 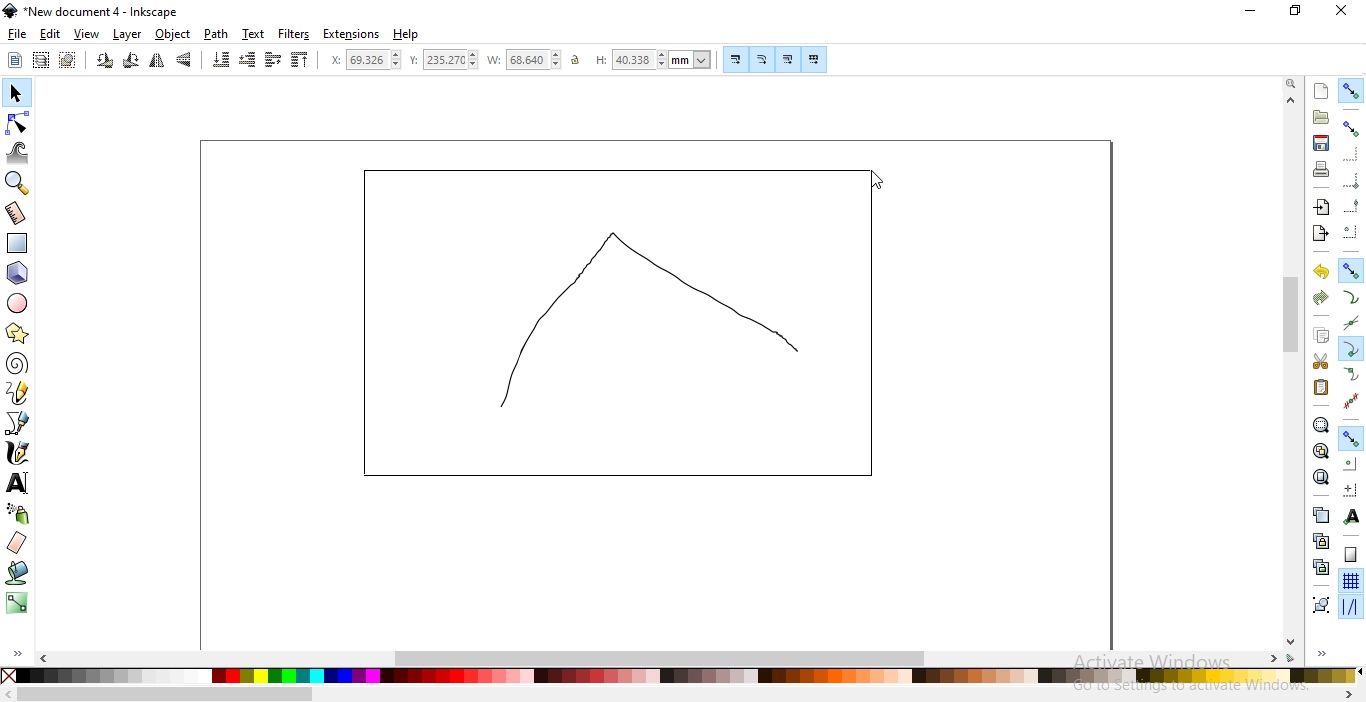 I want to click on draw bezier lines and straight lines, so click(x=18, y=423).